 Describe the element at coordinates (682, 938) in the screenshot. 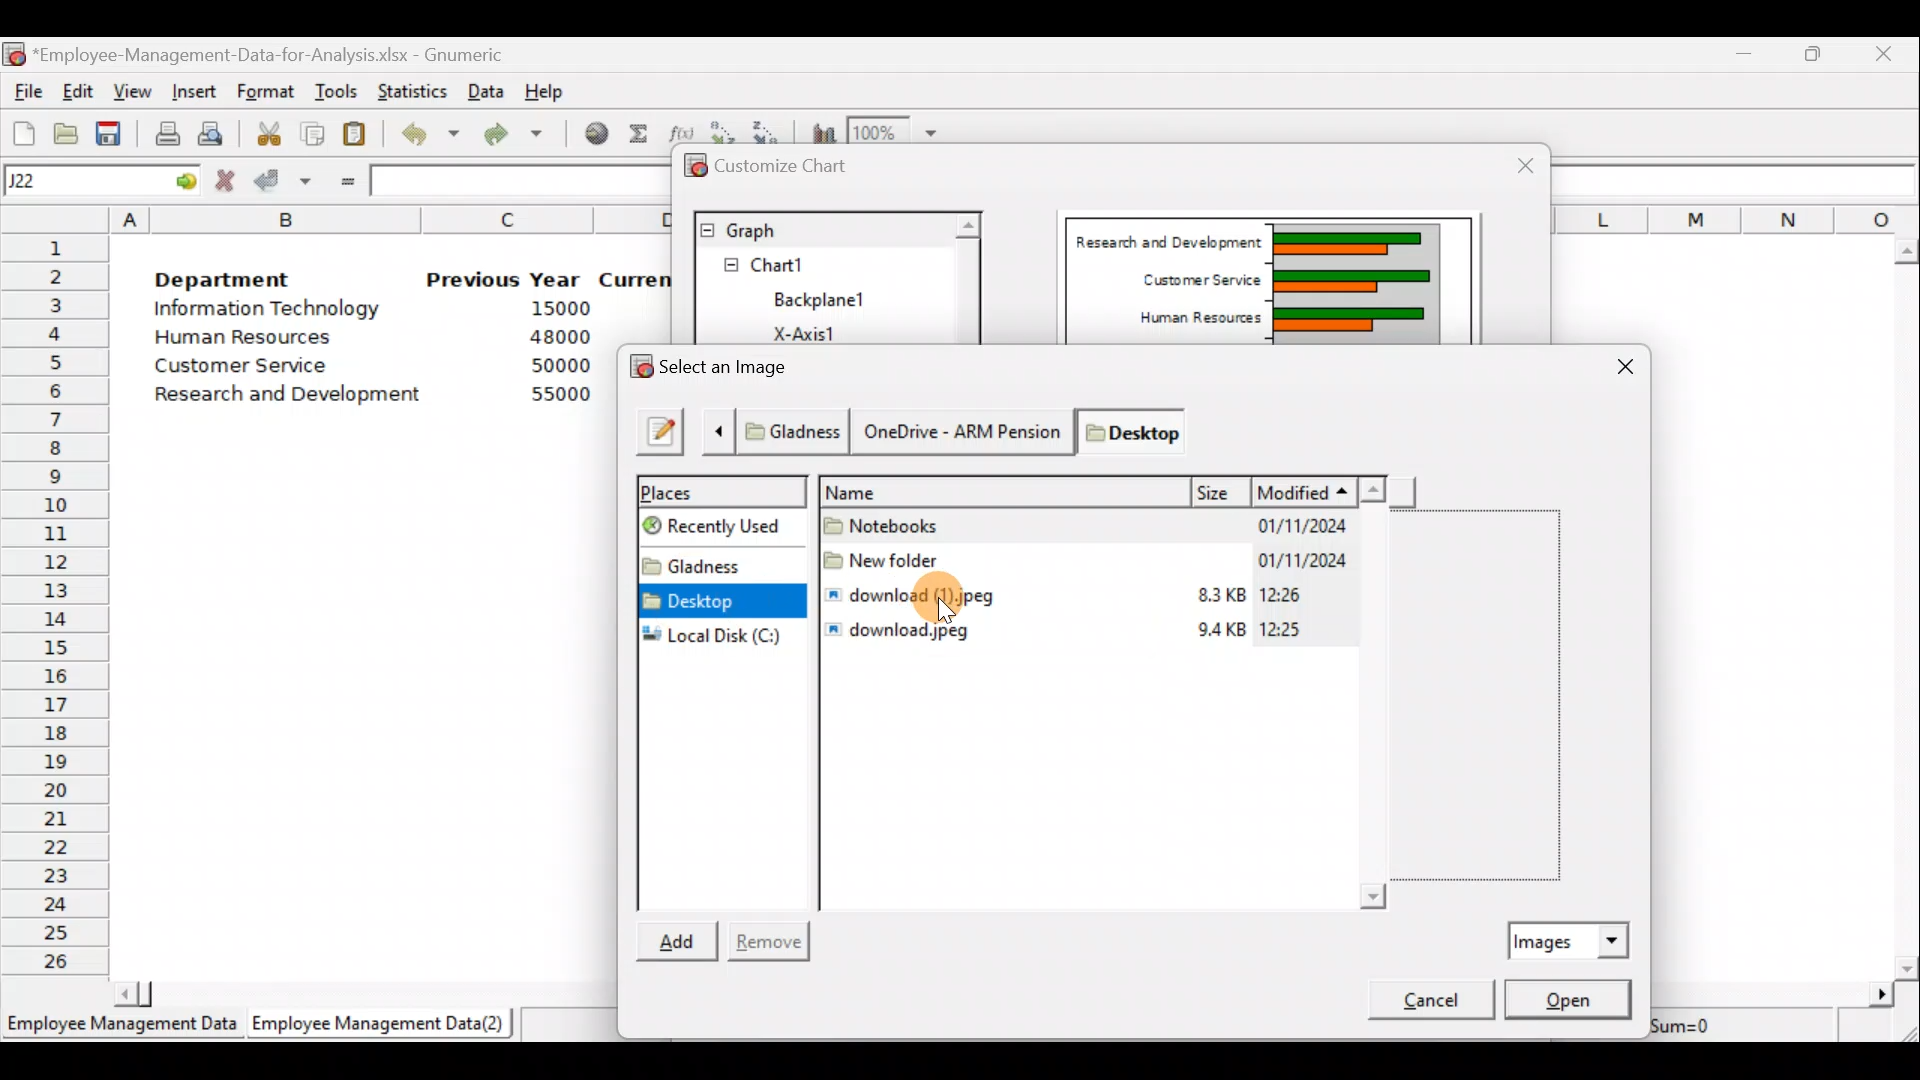

I see `Add` at that location.